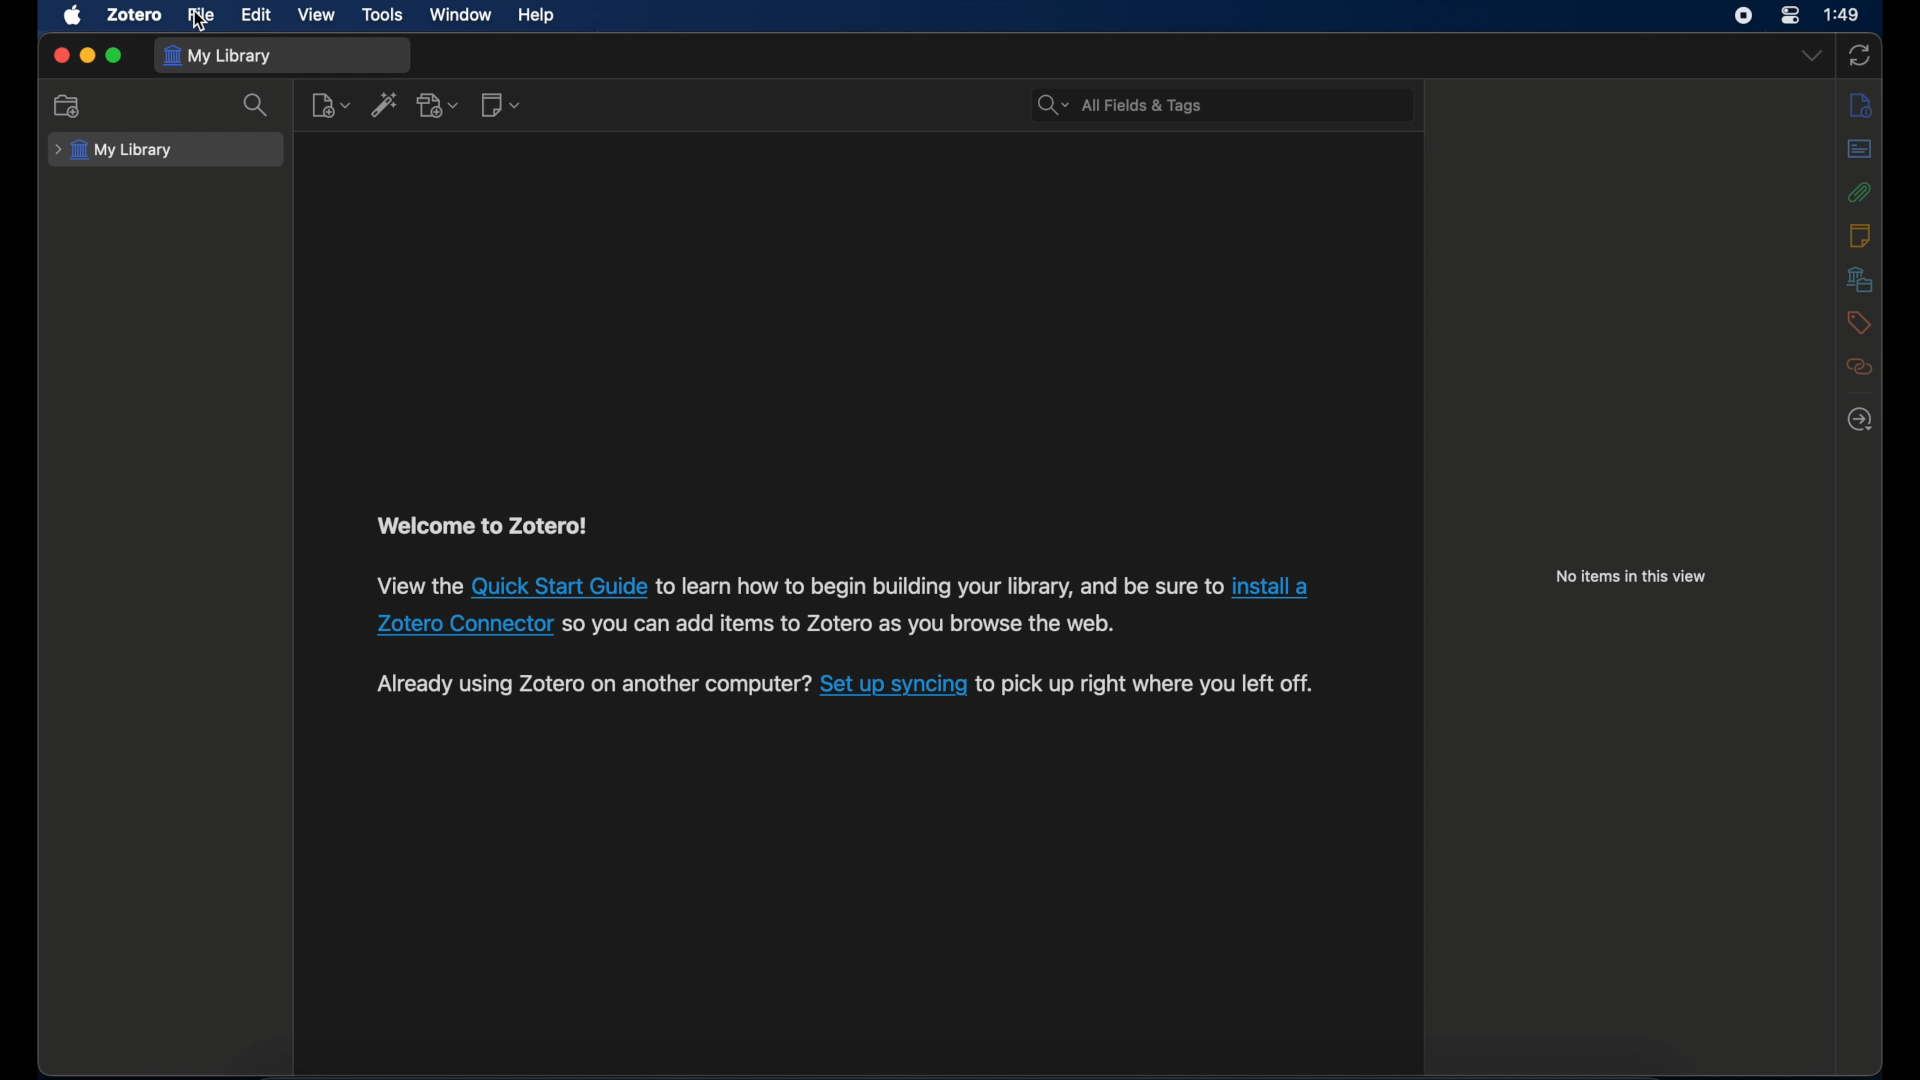 This screenshot has height=1080, width=1920. What do you see at coordinates (438, 104) in the screenshot?
I see `add attachment` at bounding box center [438, 104].